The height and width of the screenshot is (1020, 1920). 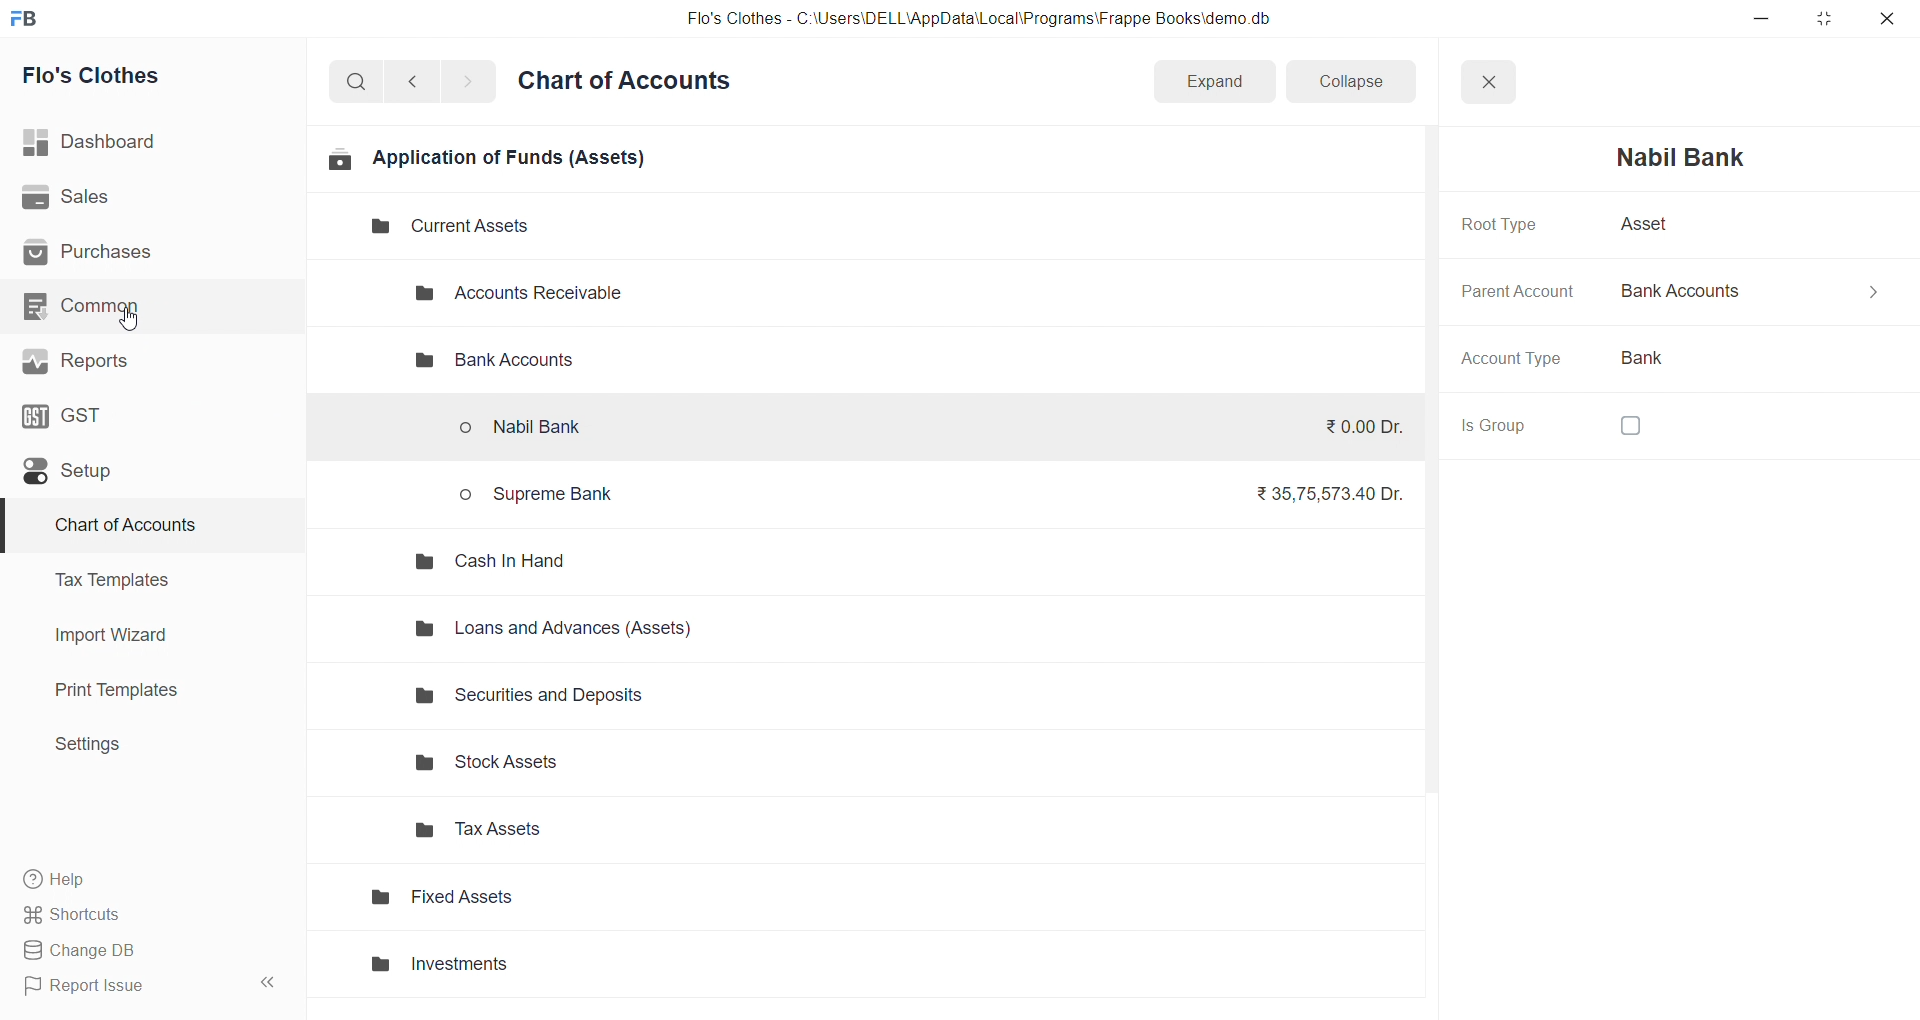 What do you see at coordinates (141, 305) in the screenshot?
I see `Common` at bounding box center [141, 305].